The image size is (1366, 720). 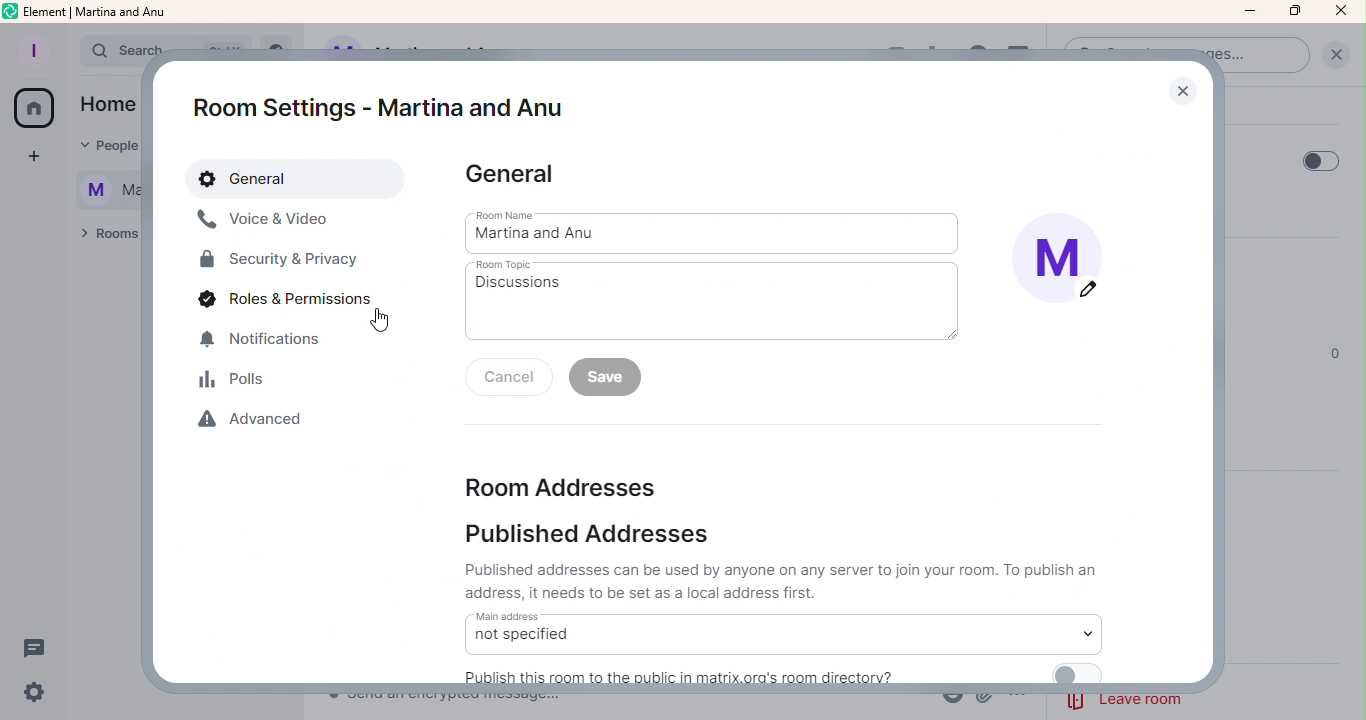 I want to click on Polls, so click(x=237, y=382).